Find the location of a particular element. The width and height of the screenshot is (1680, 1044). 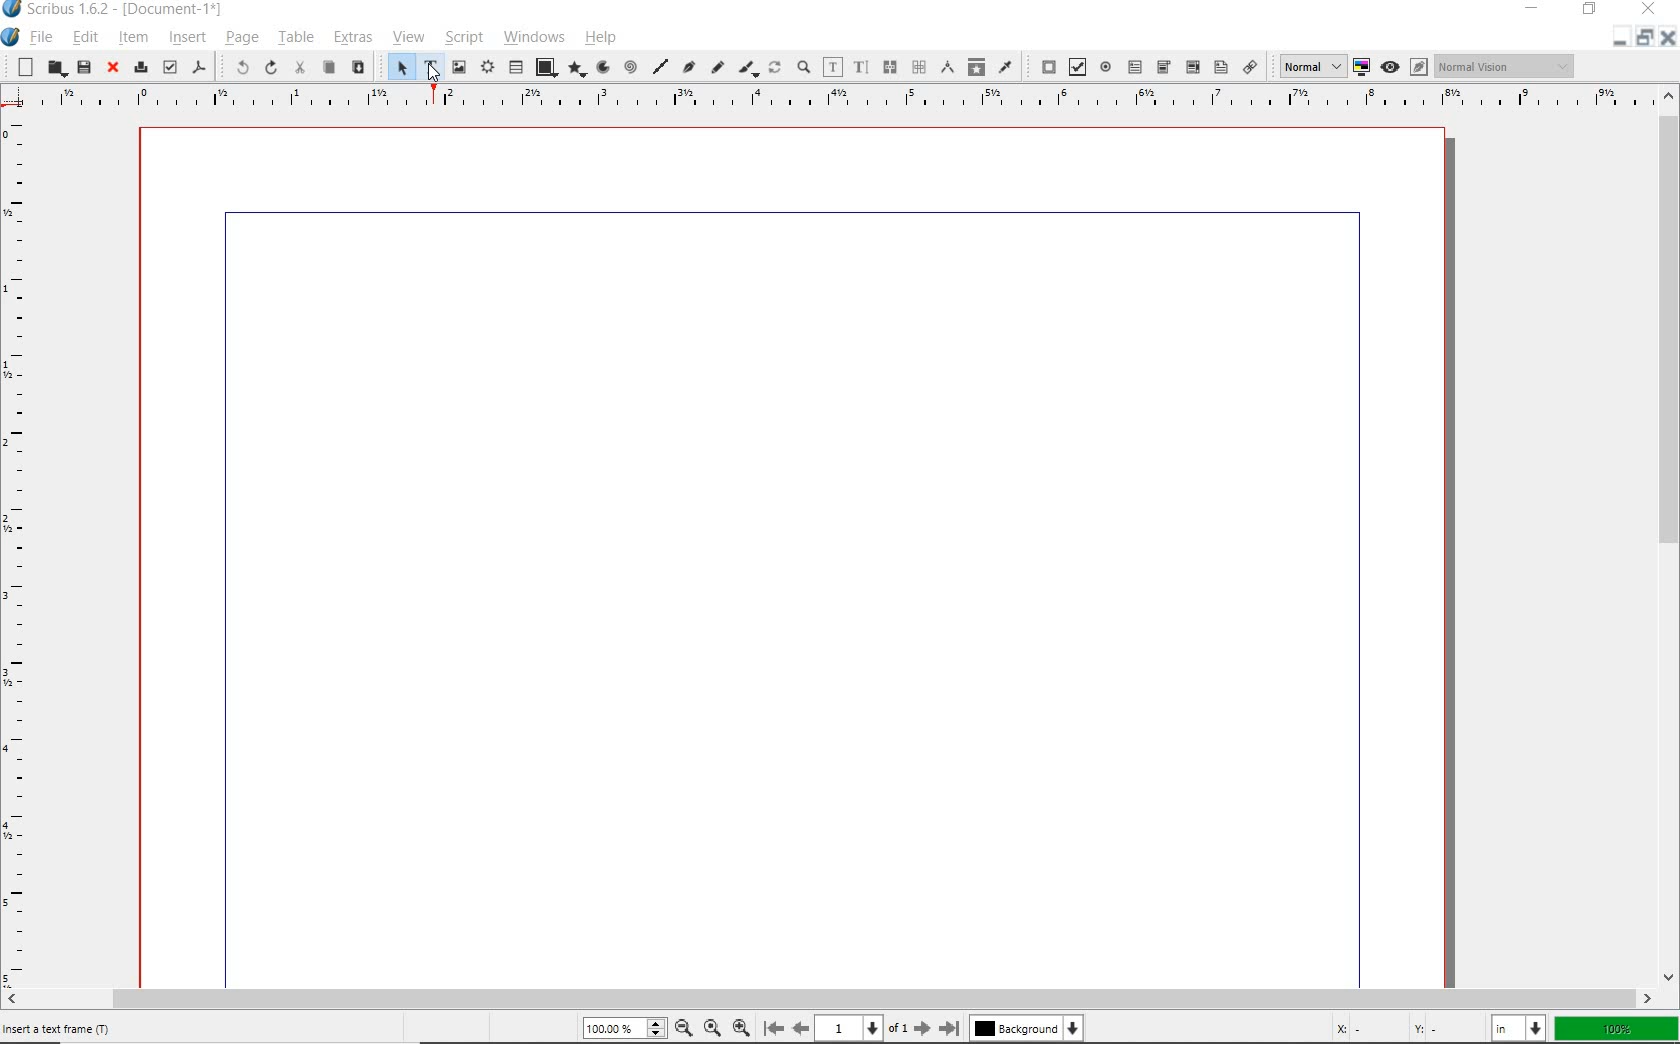

script is located at coordinates (463, 36).